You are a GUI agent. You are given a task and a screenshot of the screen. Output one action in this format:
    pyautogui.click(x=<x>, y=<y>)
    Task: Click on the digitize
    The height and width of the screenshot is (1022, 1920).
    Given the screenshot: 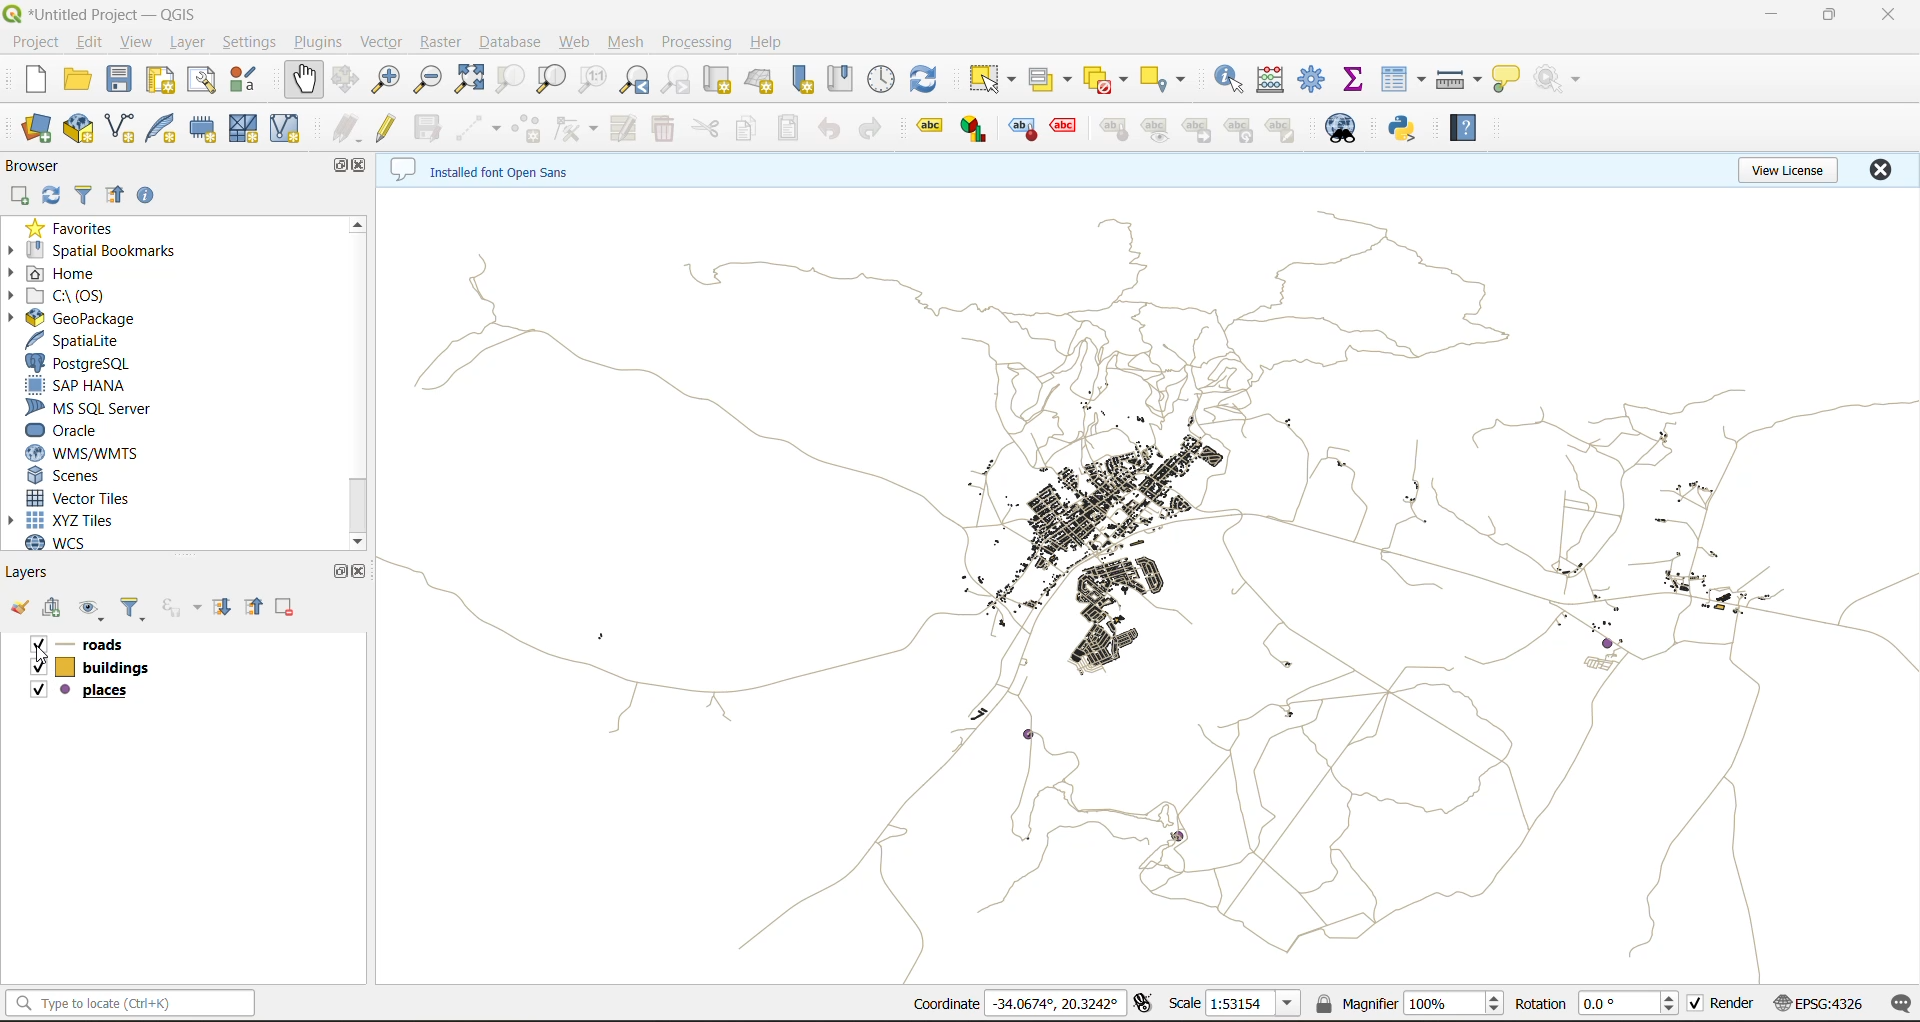 What is the action you would take?
    pyautogui.click(x=475, y=128)
    